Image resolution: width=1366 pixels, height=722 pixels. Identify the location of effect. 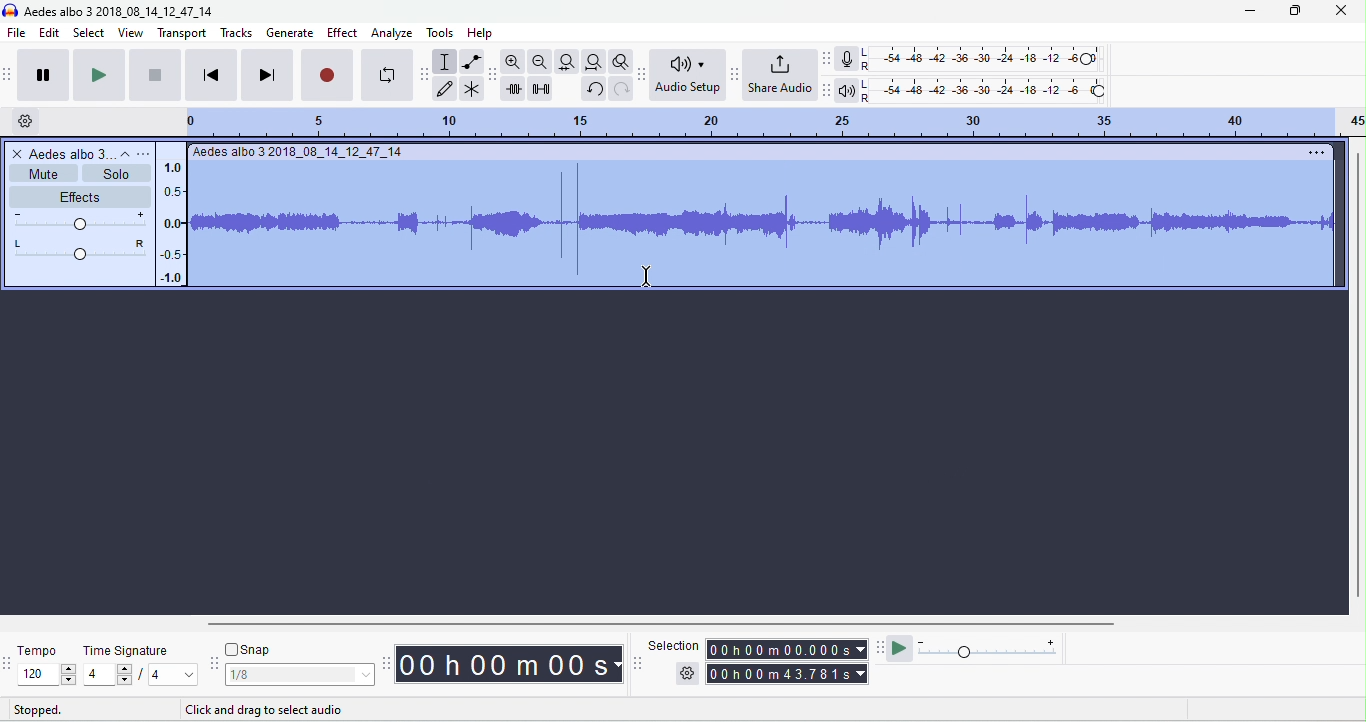
(342, 34).